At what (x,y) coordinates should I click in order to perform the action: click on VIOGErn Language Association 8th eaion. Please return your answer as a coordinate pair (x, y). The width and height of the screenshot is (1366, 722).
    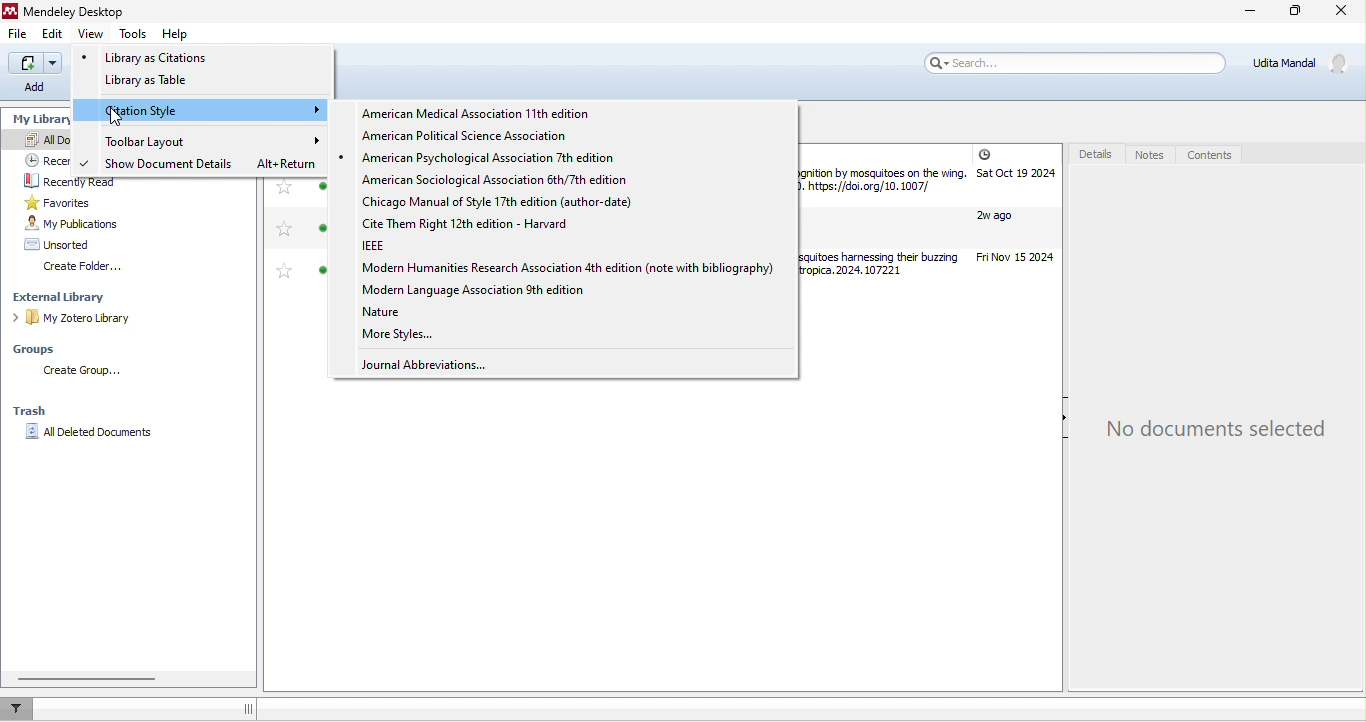
    Looking at the image, I should click on (500, 289).